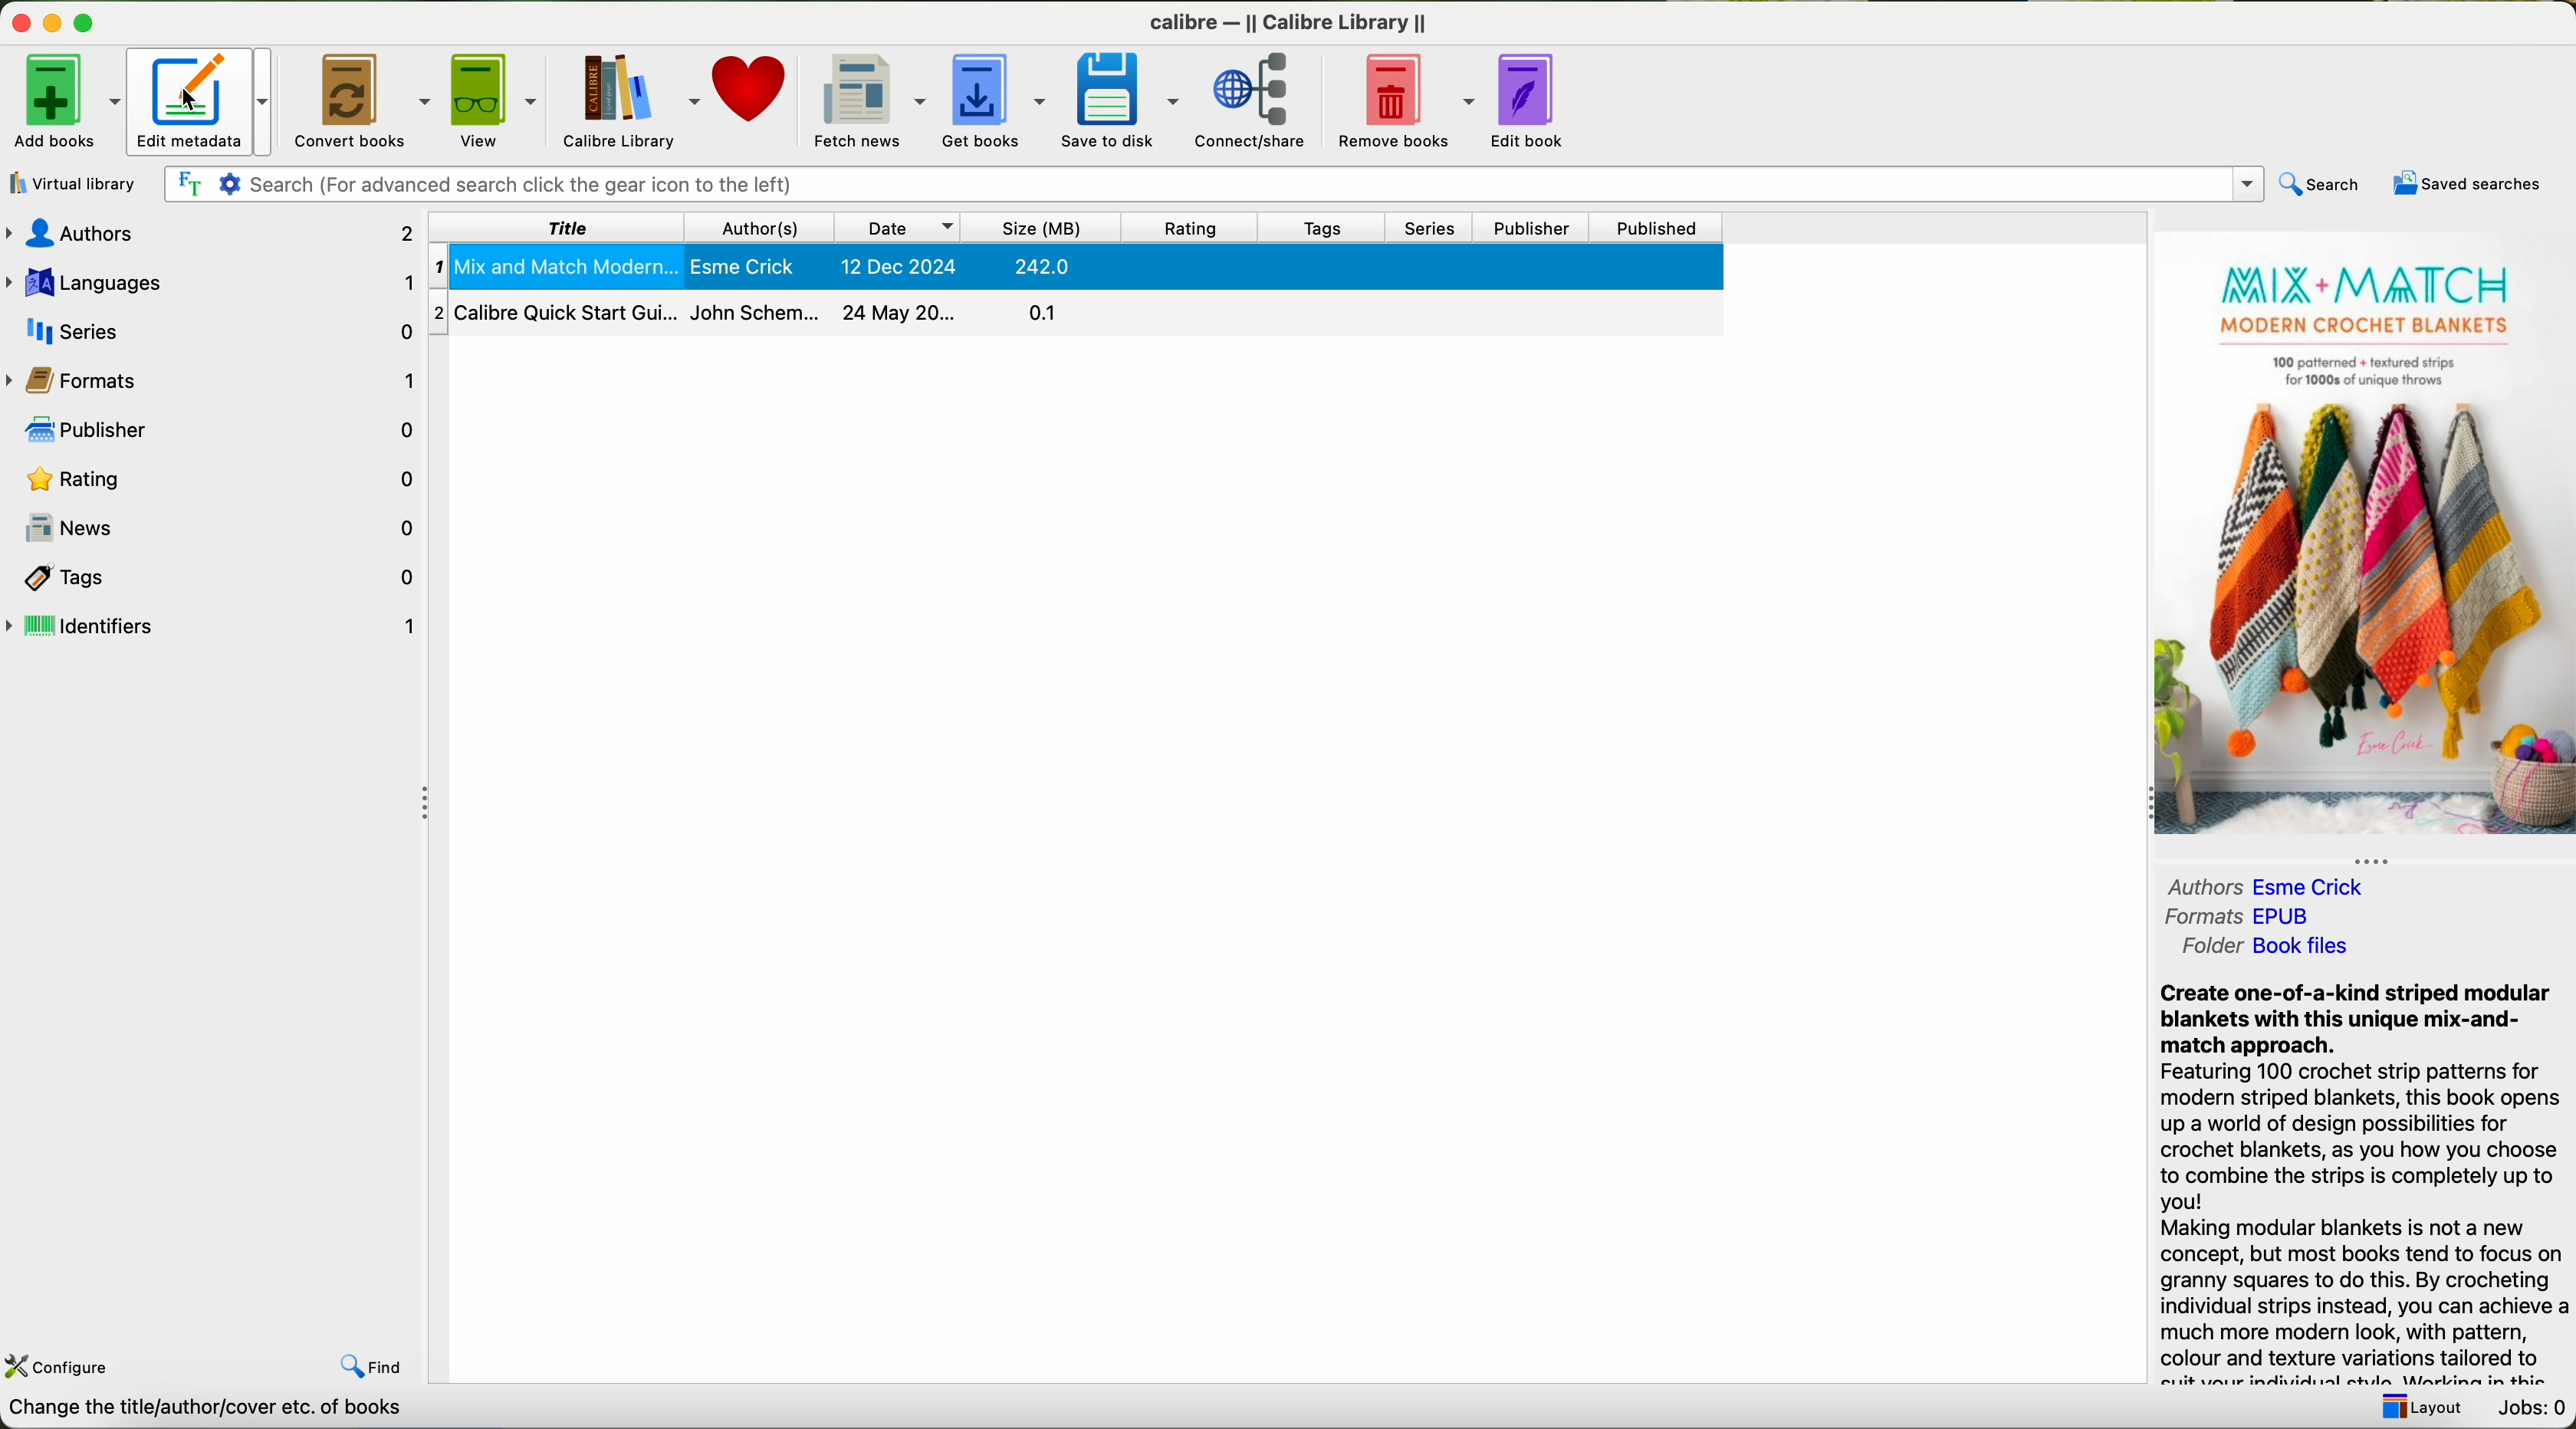 The width and height of the screenshot is (2576, 1429). I want to click on summary, so click(2362, 1182).